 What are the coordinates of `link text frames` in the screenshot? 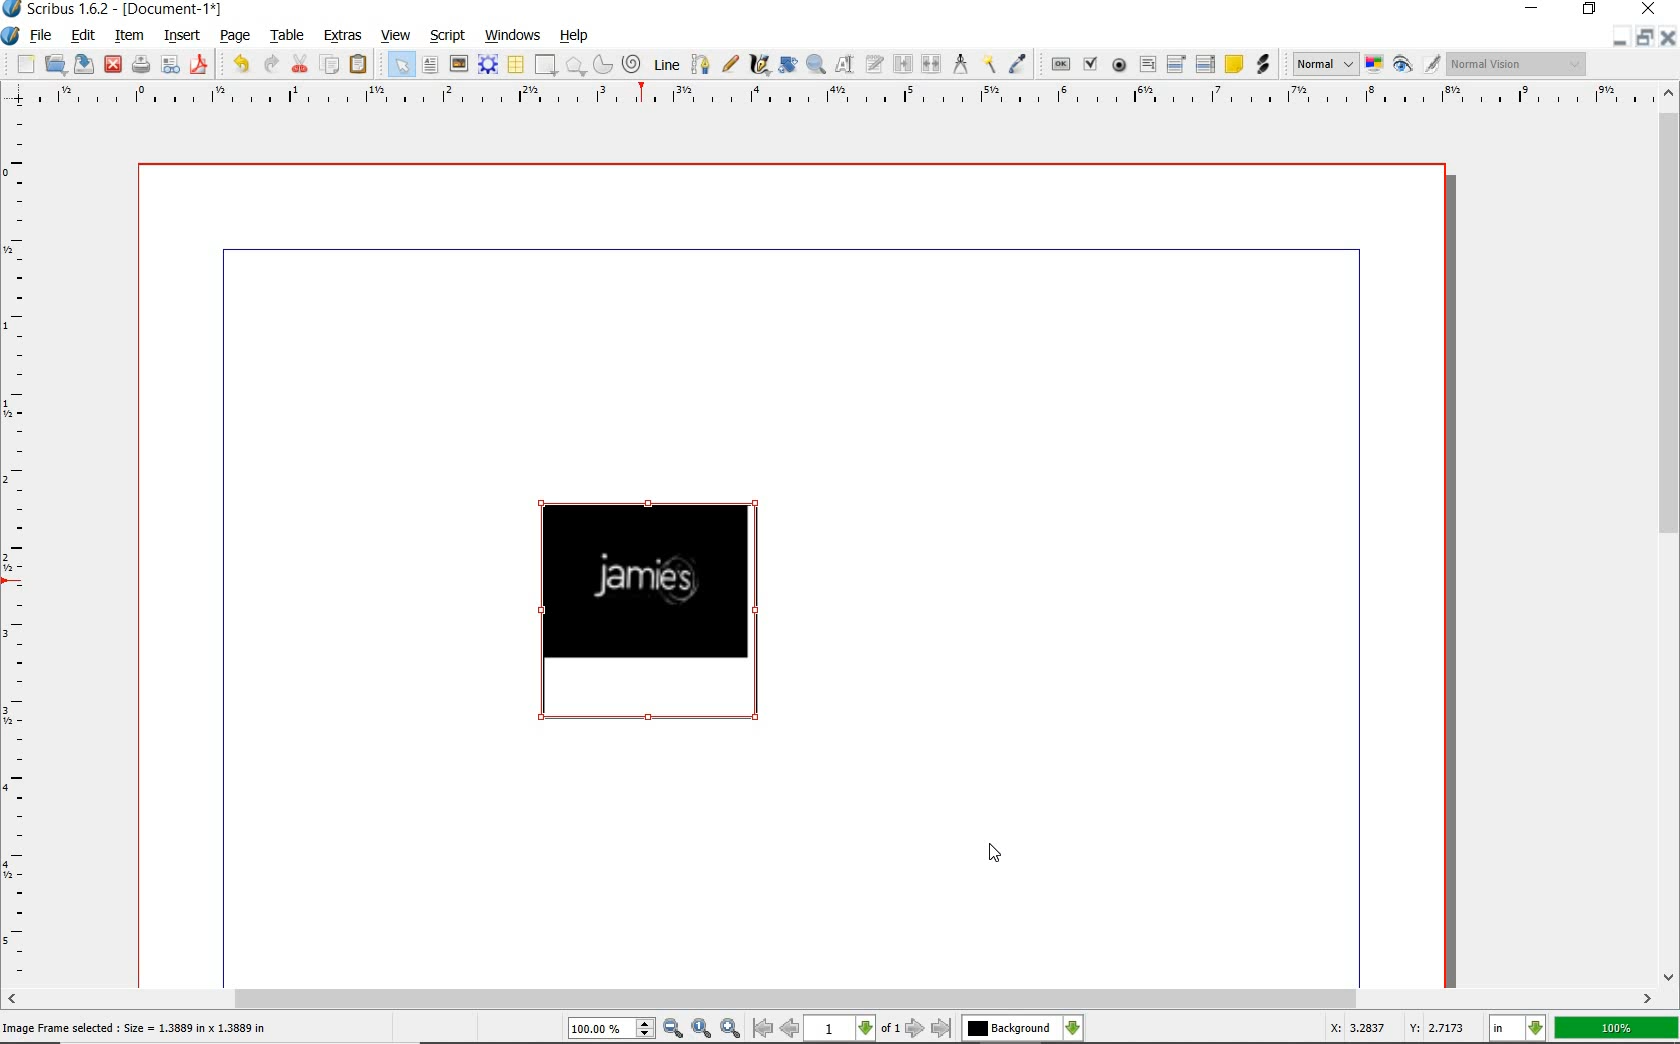 It's located at (904, 63).